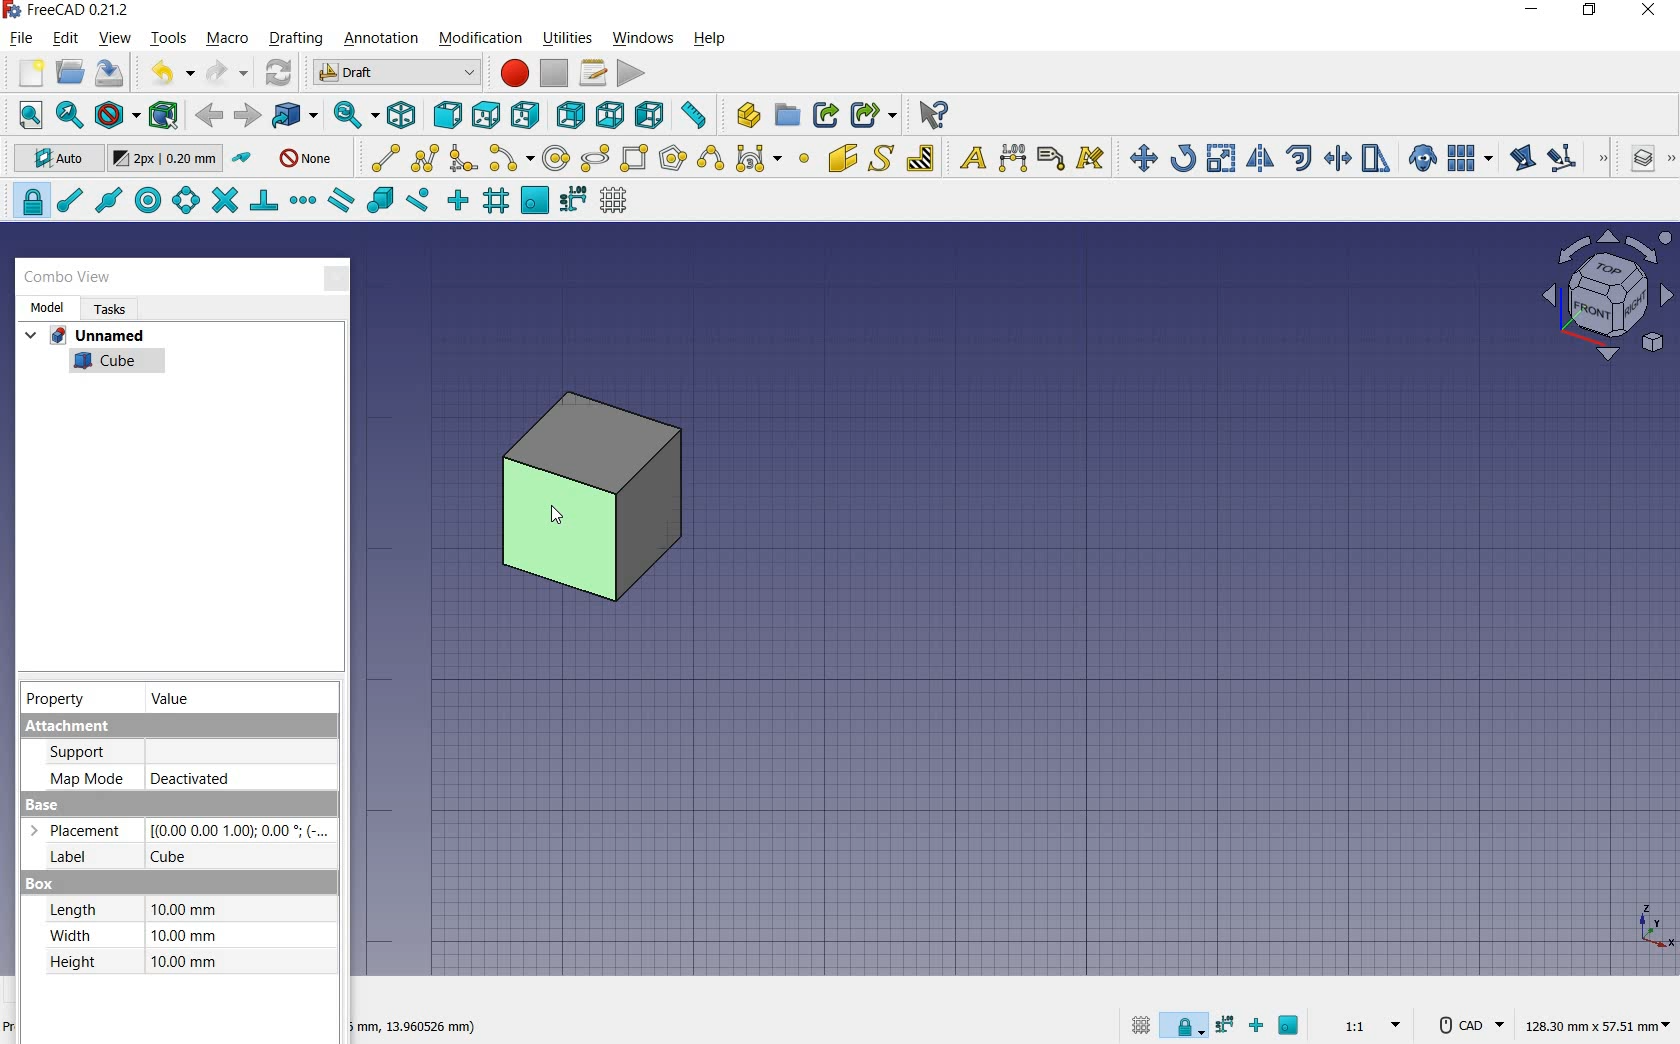  I want to click on minimize, so click(1533, 12).